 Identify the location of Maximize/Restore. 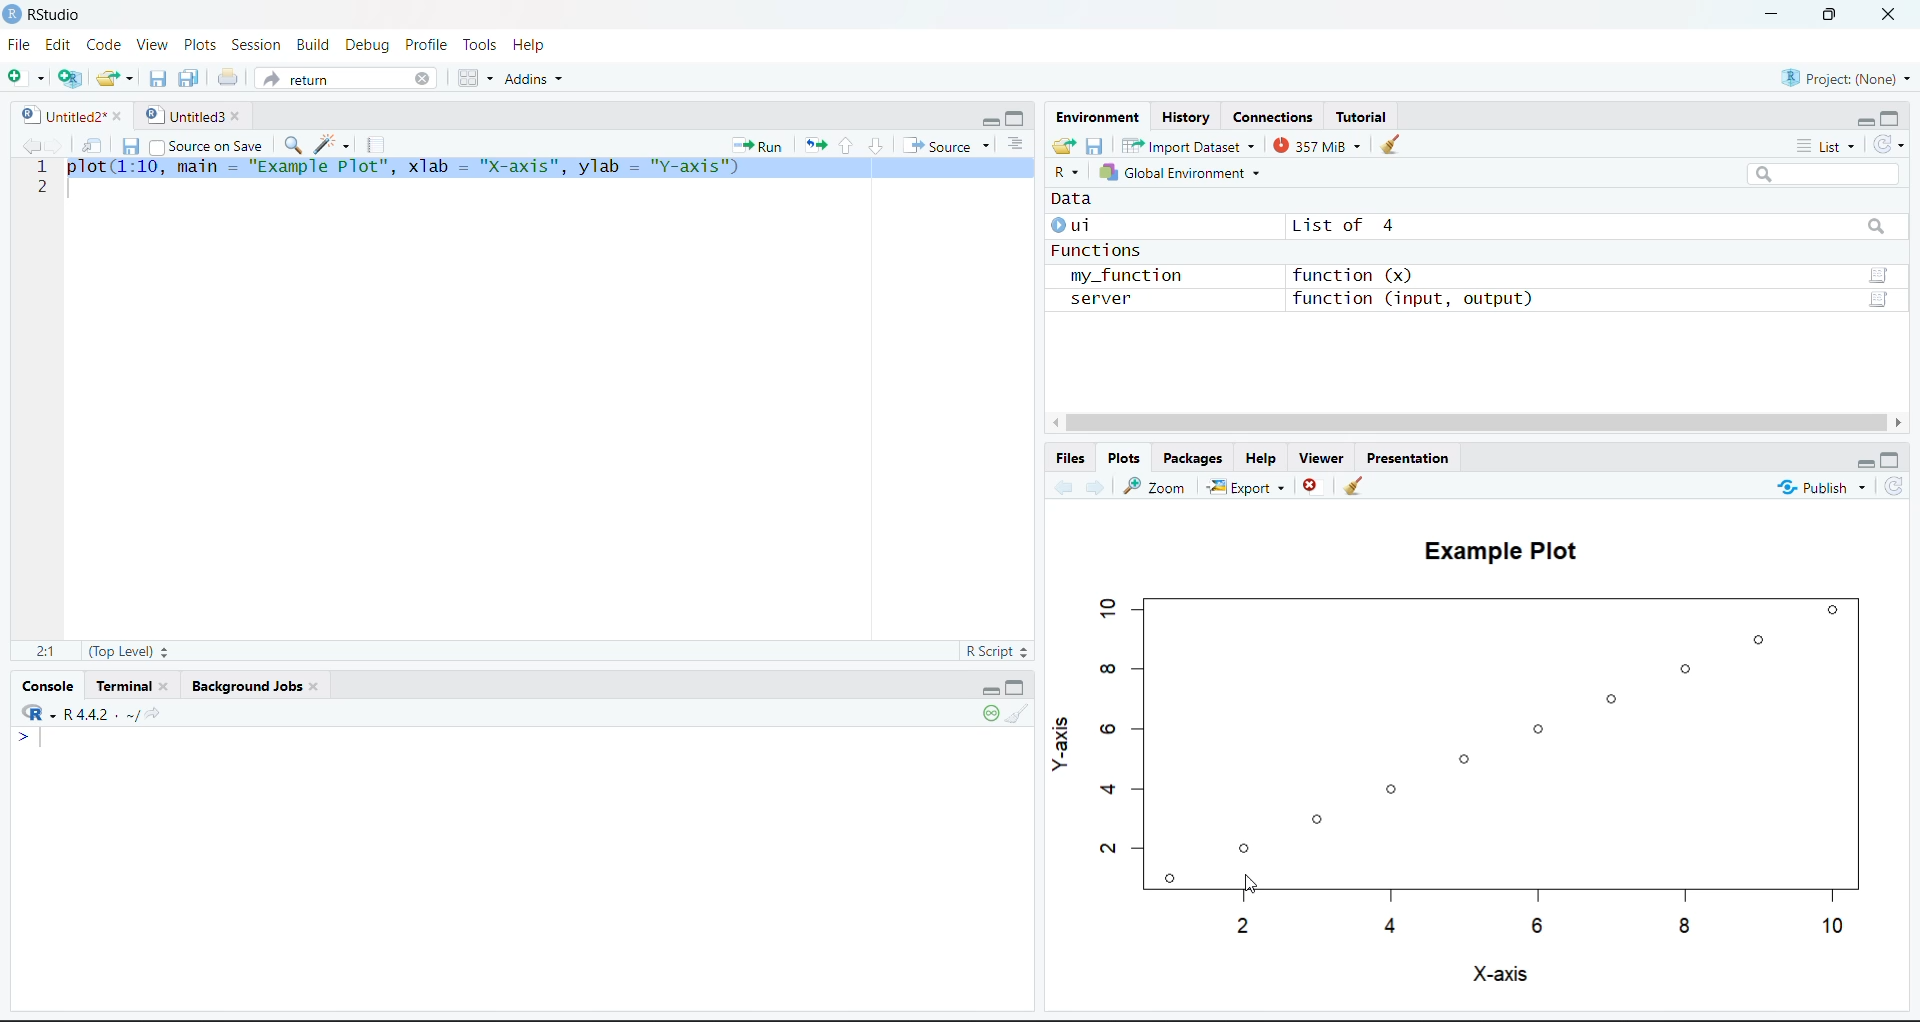
(1893, 460).